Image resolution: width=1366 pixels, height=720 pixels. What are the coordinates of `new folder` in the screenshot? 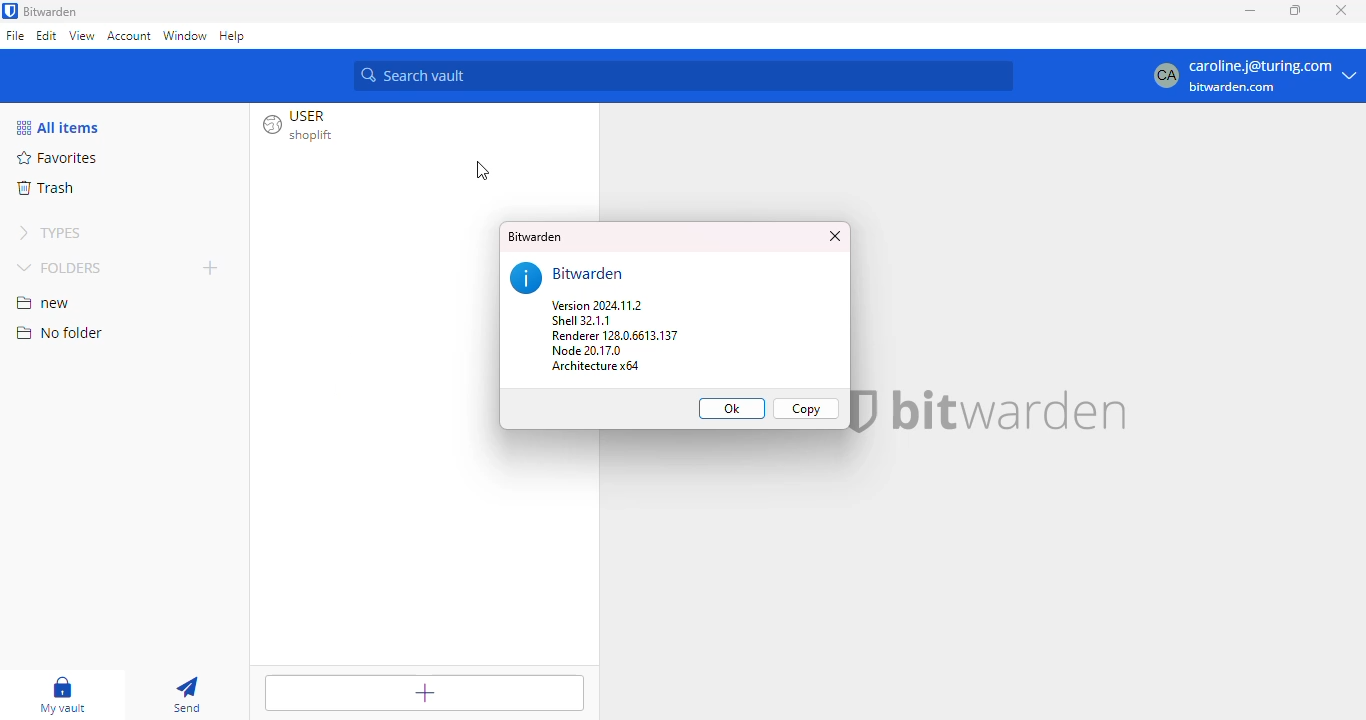 It's located at (210, 266).